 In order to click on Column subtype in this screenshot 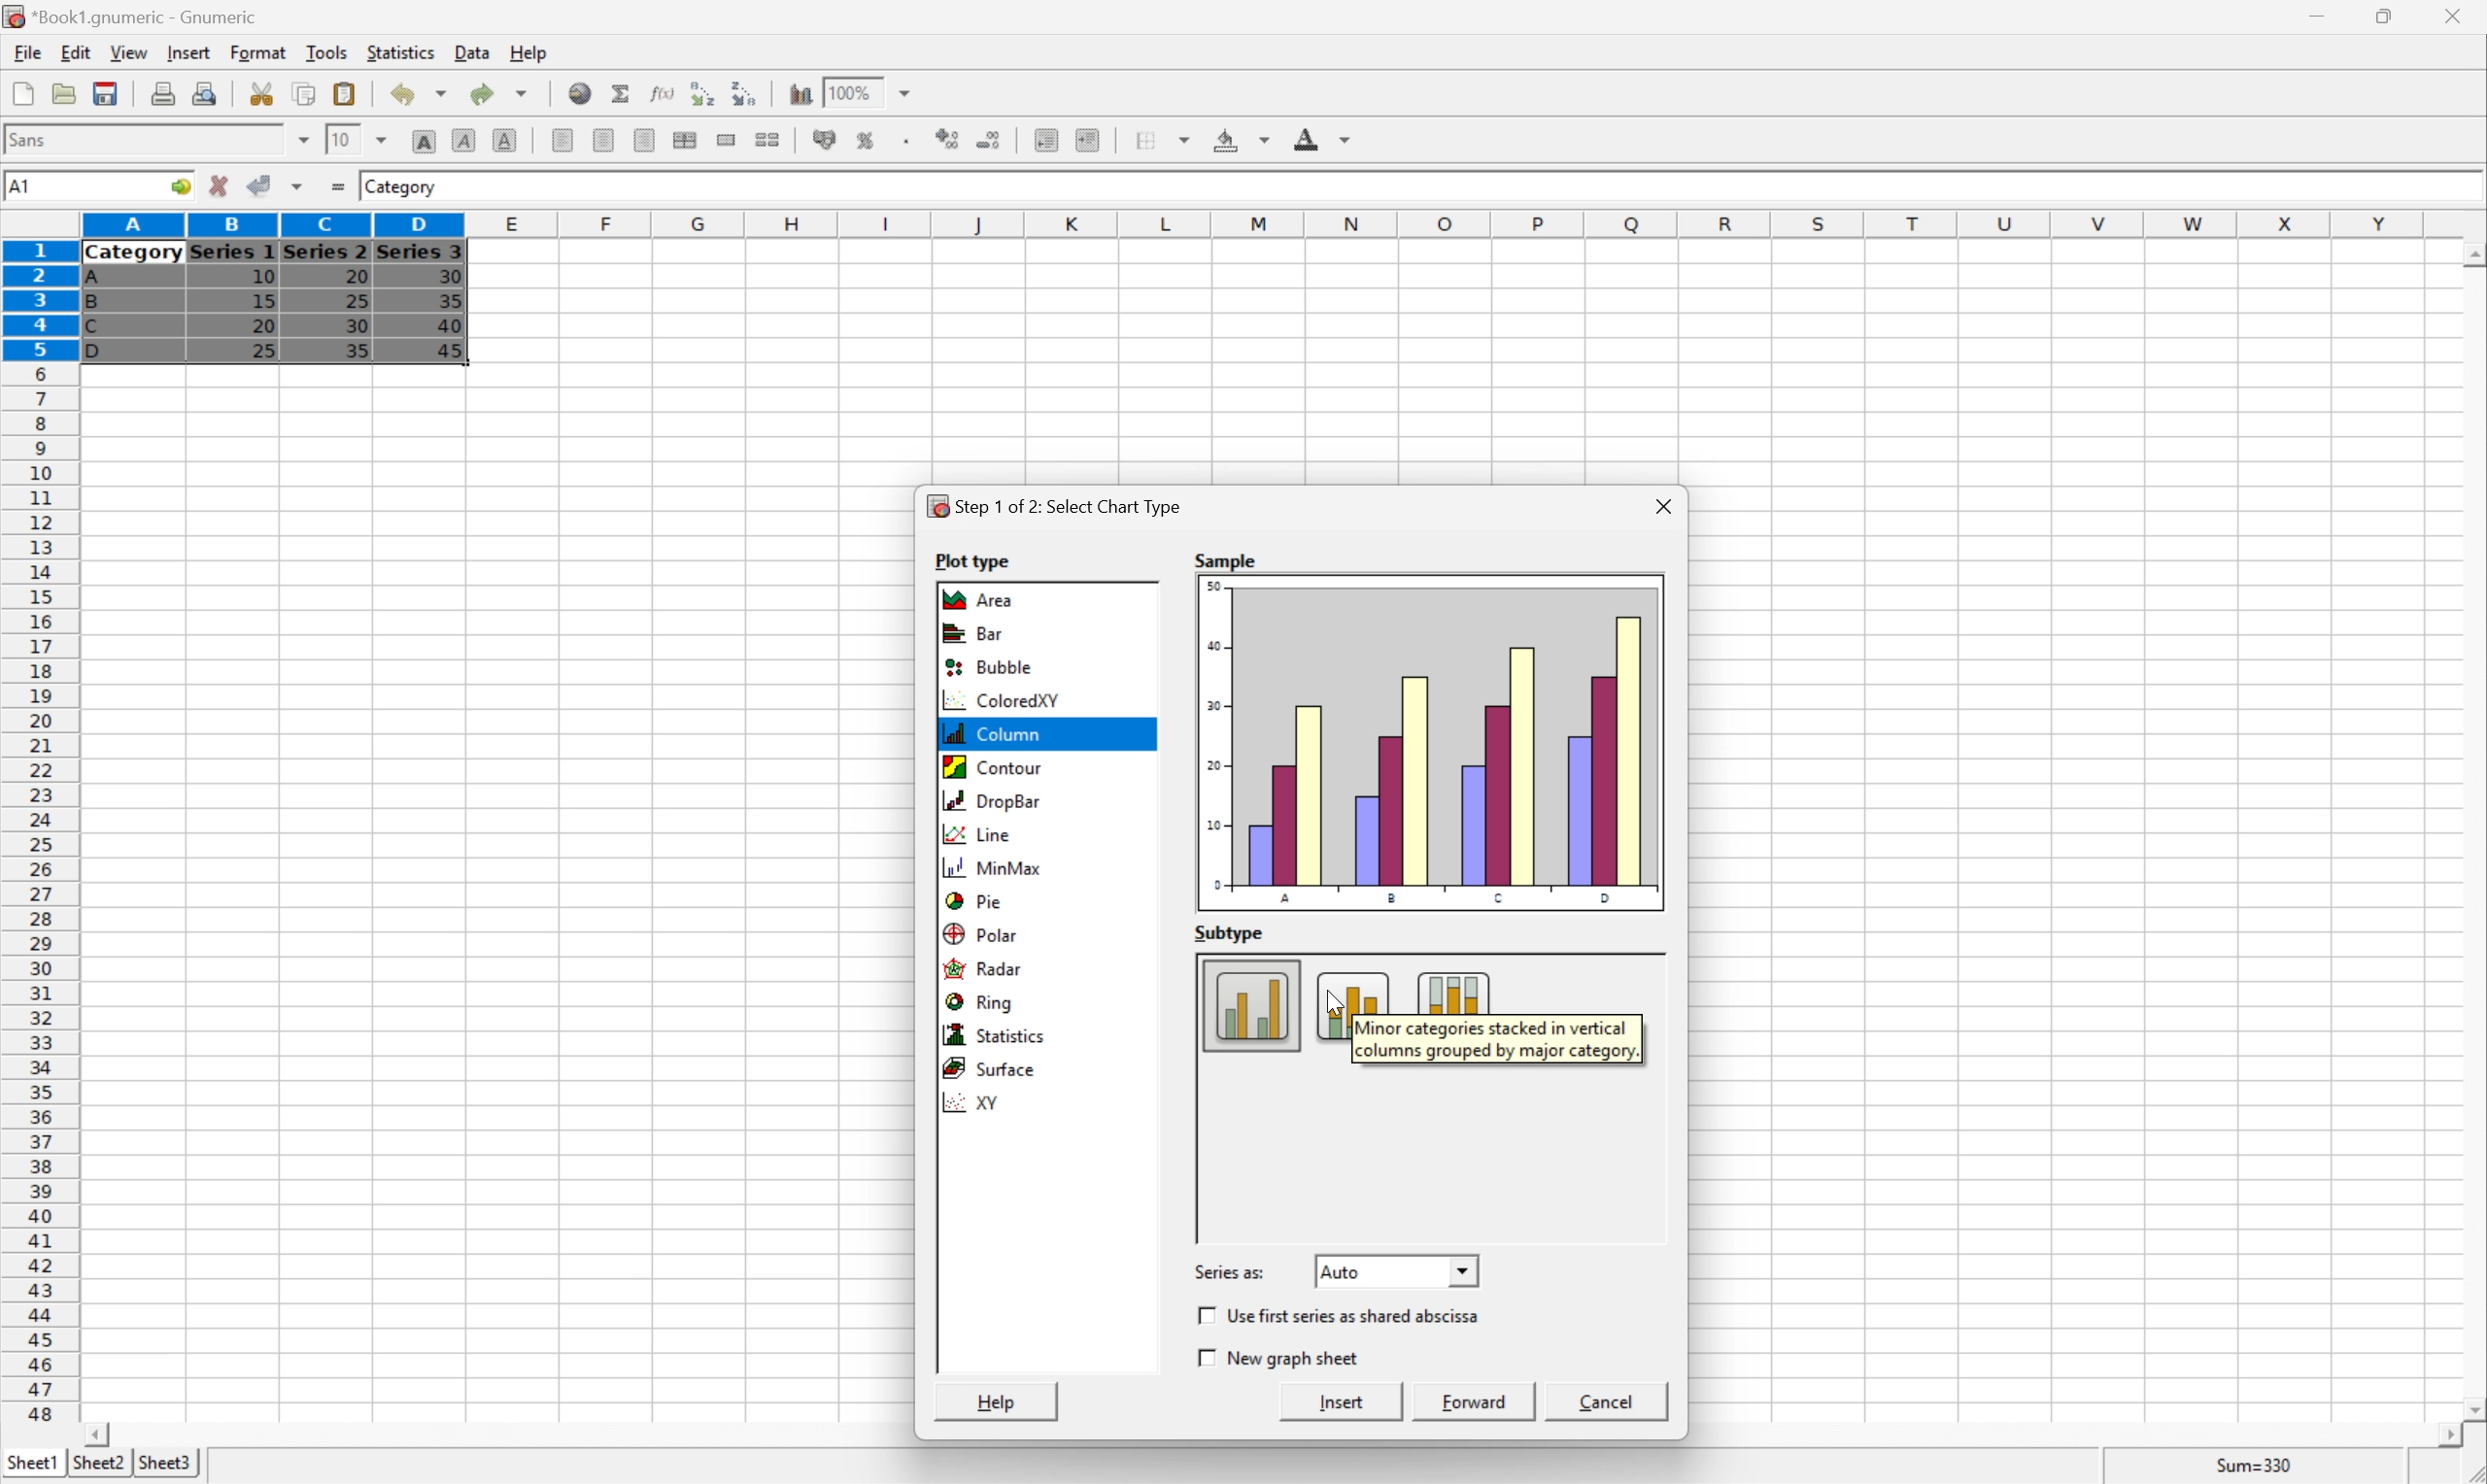, I will do `click(1457, 992)`.